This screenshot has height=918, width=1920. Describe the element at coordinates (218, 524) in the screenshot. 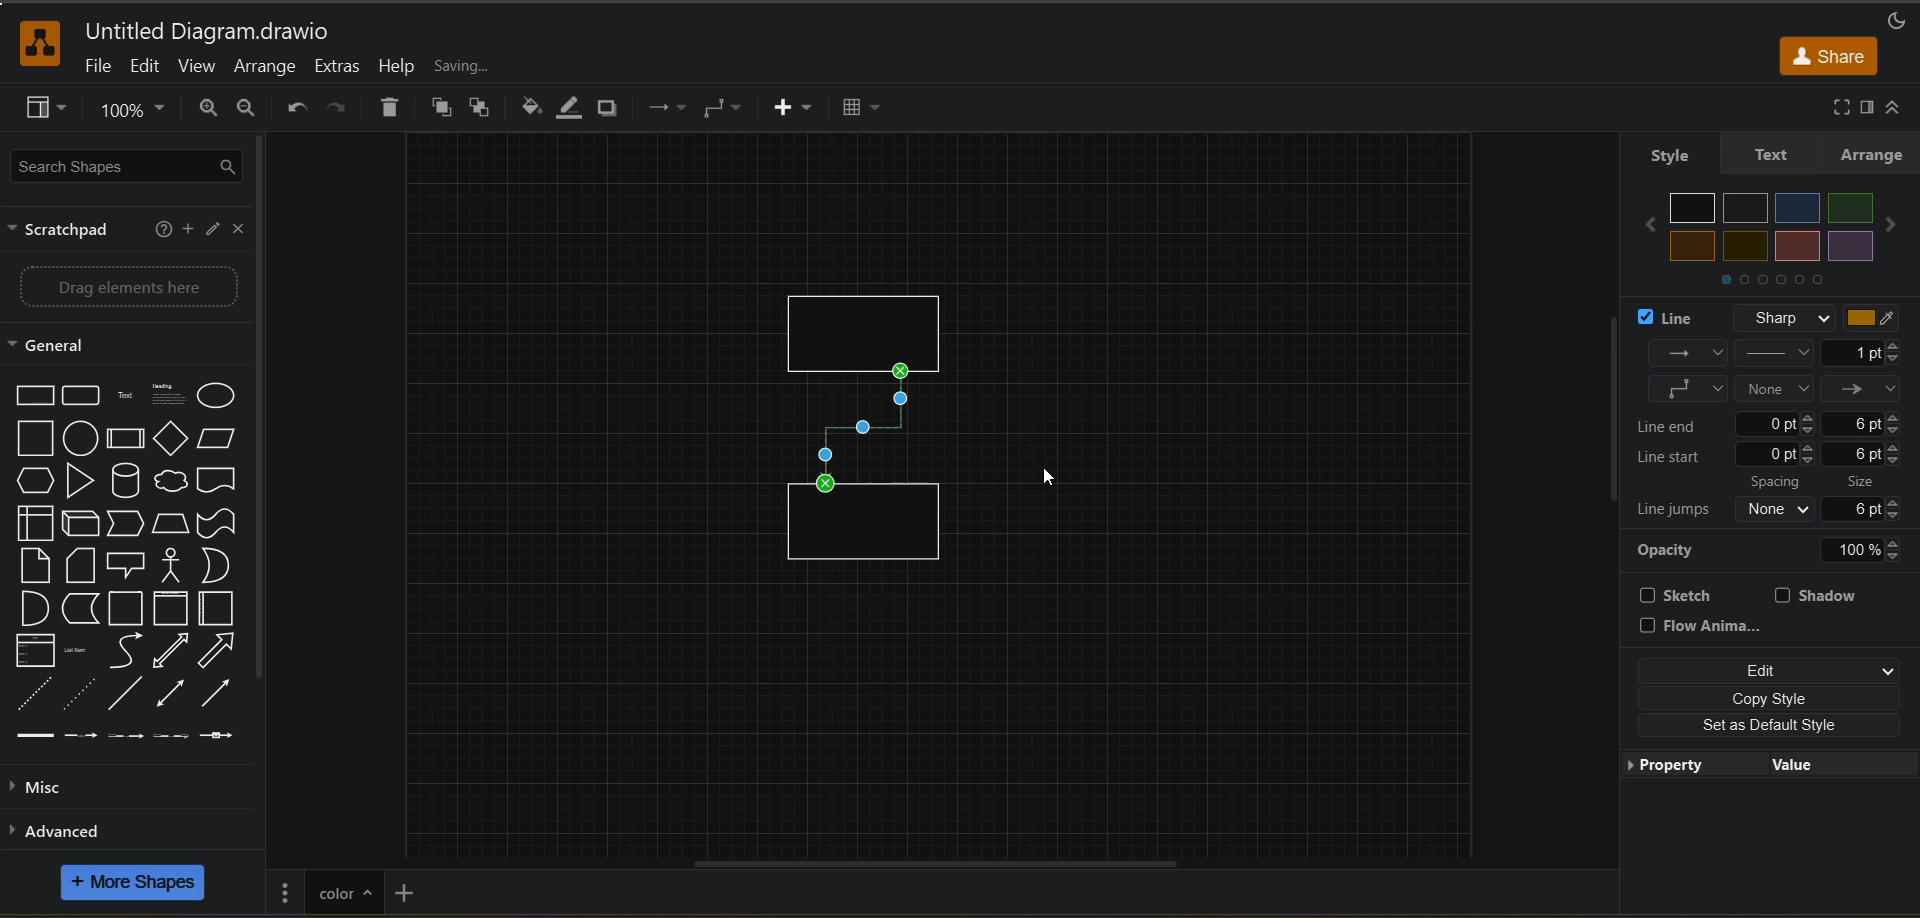

I see `Tape` at that location.